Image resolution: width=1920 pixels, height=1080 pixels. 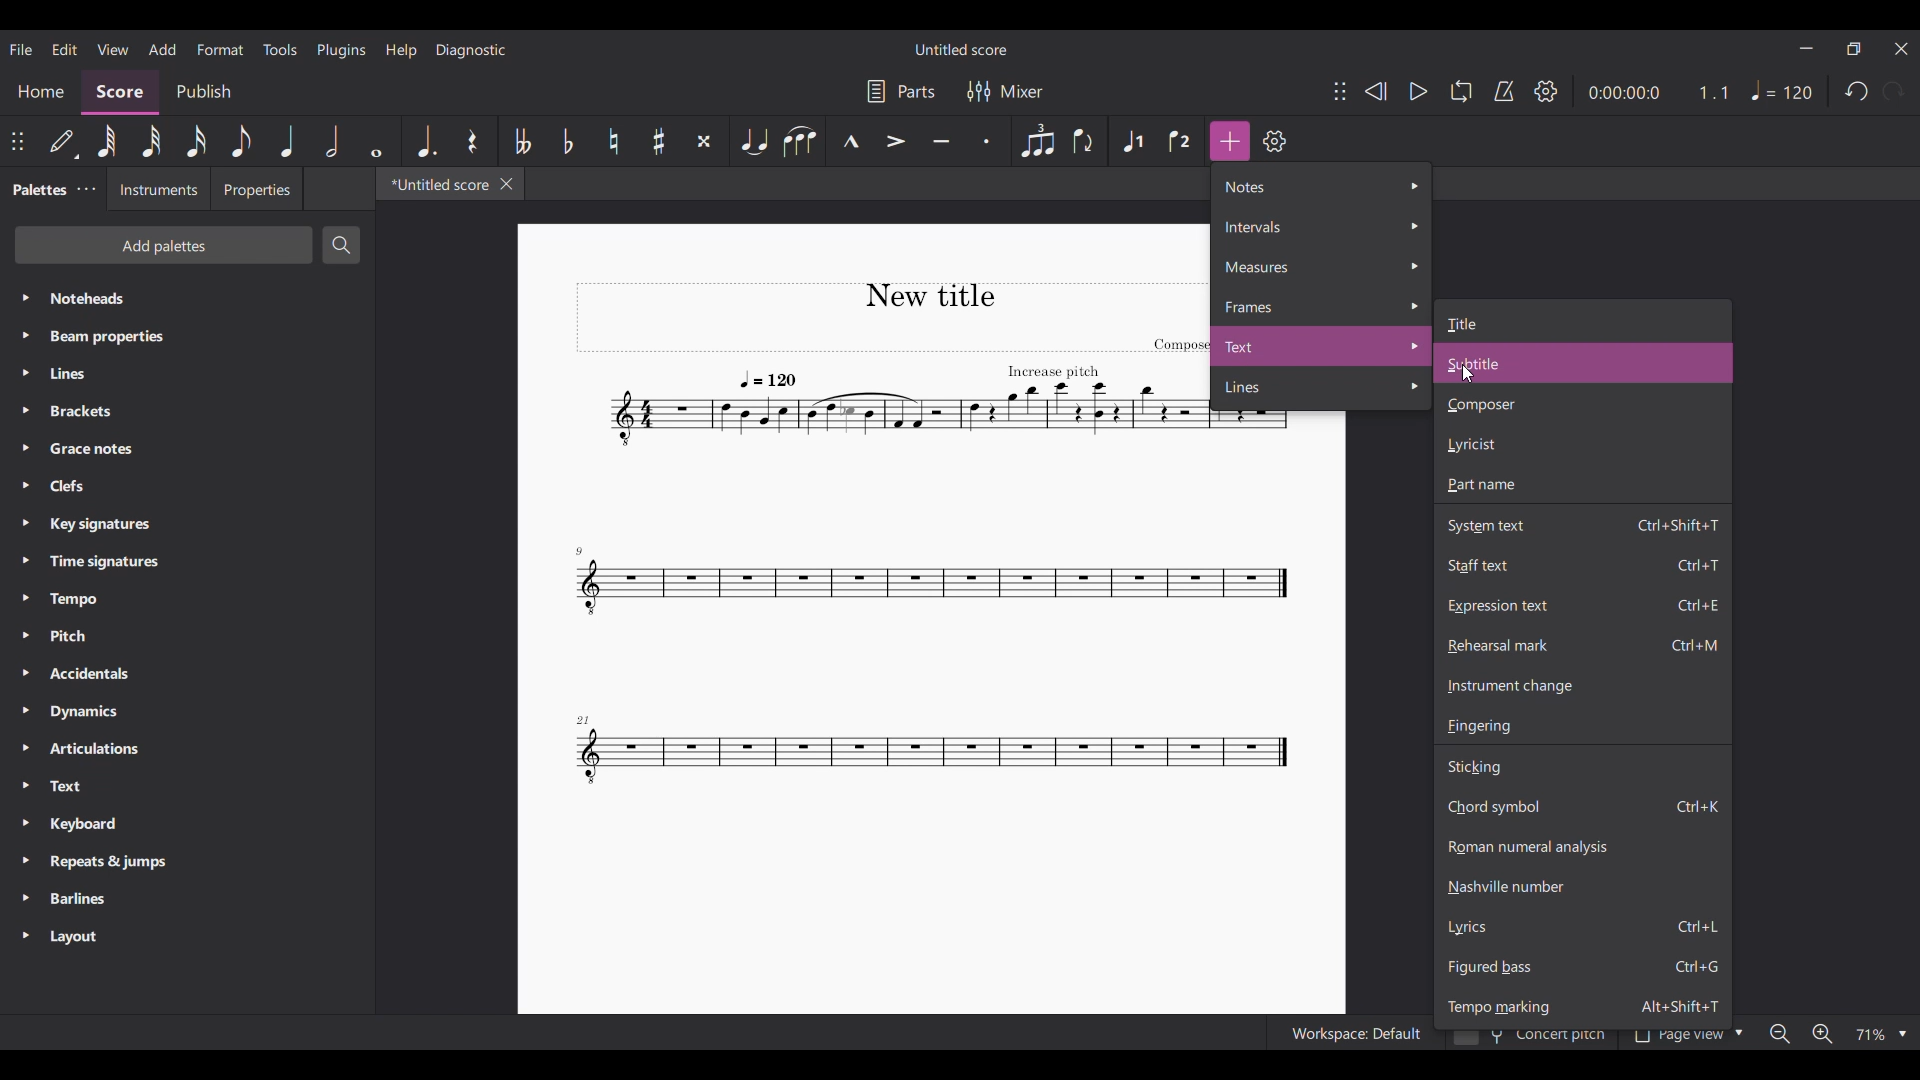 What do you see at coordinates (1375, 91) in the screenshot?
I see `Rewind` at bounding box center [1375, 91].